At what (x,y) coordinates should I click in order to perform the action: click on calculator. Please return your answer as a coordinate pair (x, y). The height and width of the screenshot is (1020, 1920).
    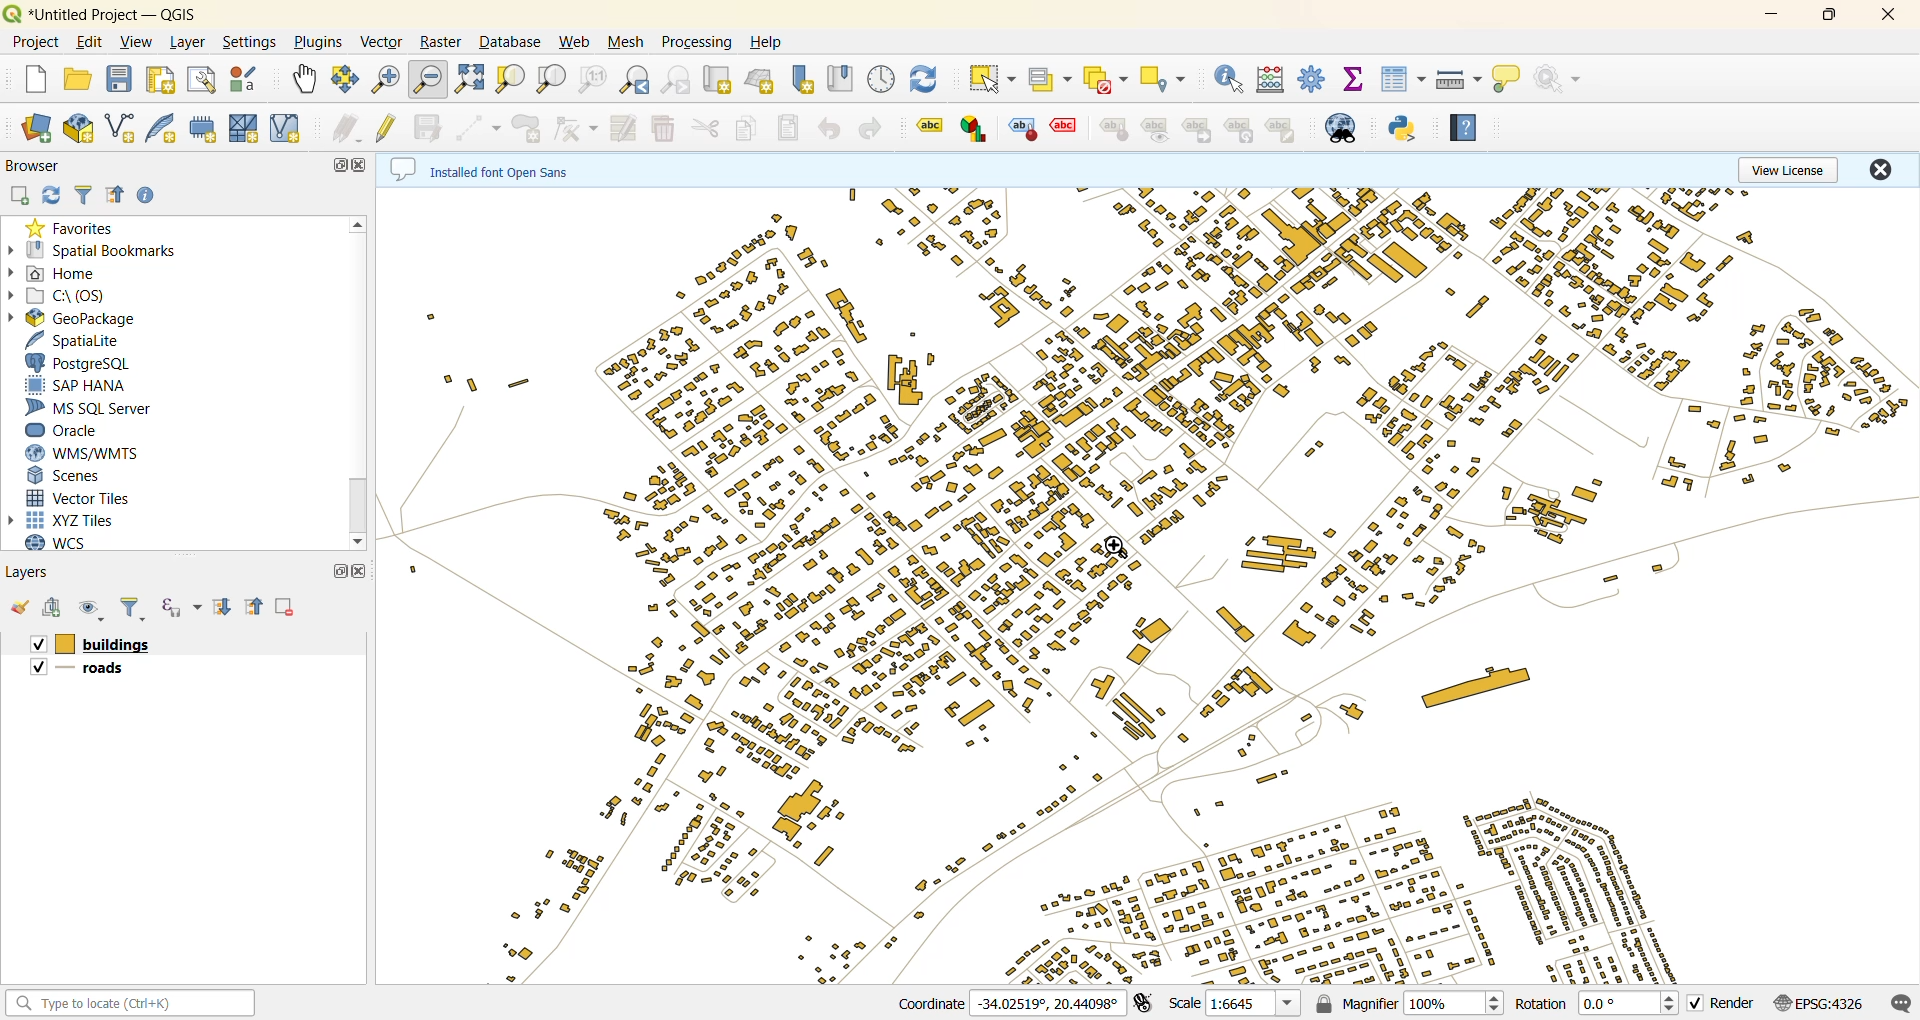
    Looking at the image, I should click on (1271, 79).